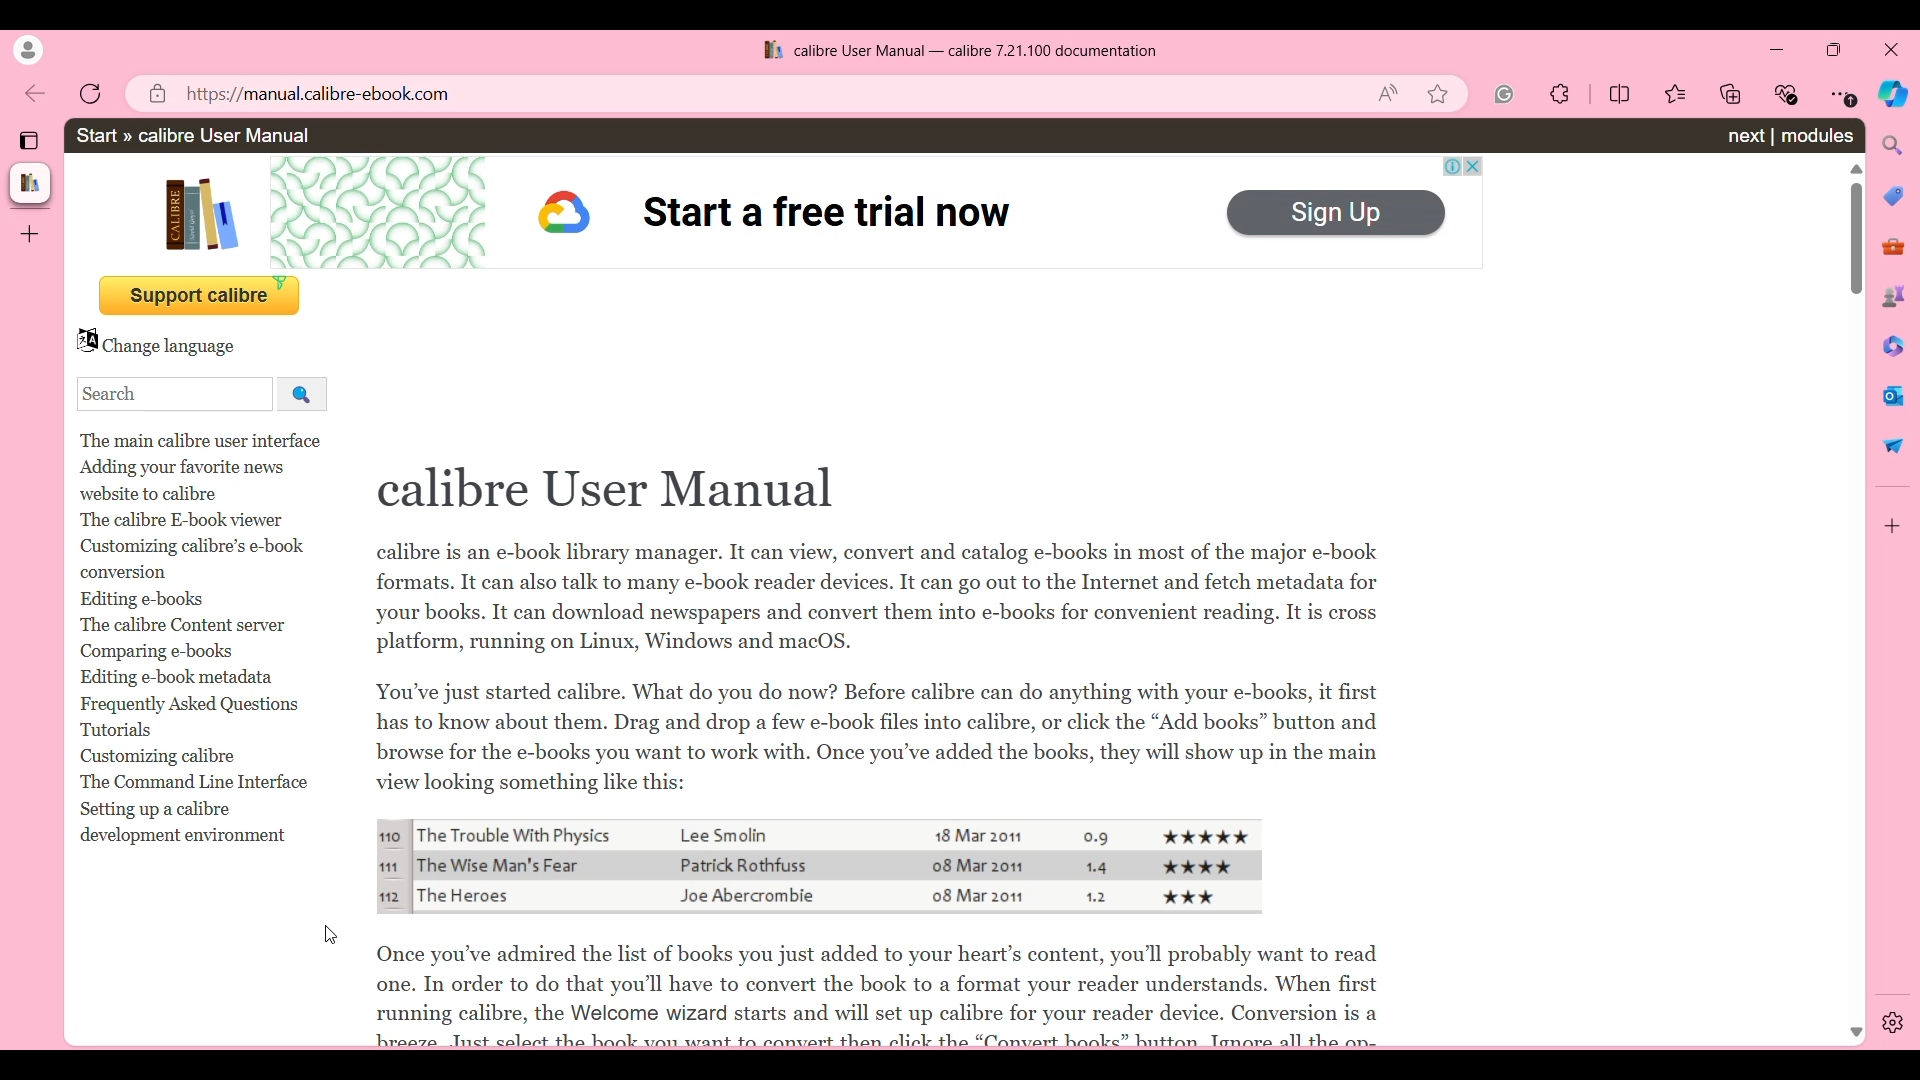 Image resolution: width=1920 pixels, height=1080 pixels. What do you see at coordinates (1892, 445) in the screenshot?
I see `Share` at bounding box center [1892, 445].